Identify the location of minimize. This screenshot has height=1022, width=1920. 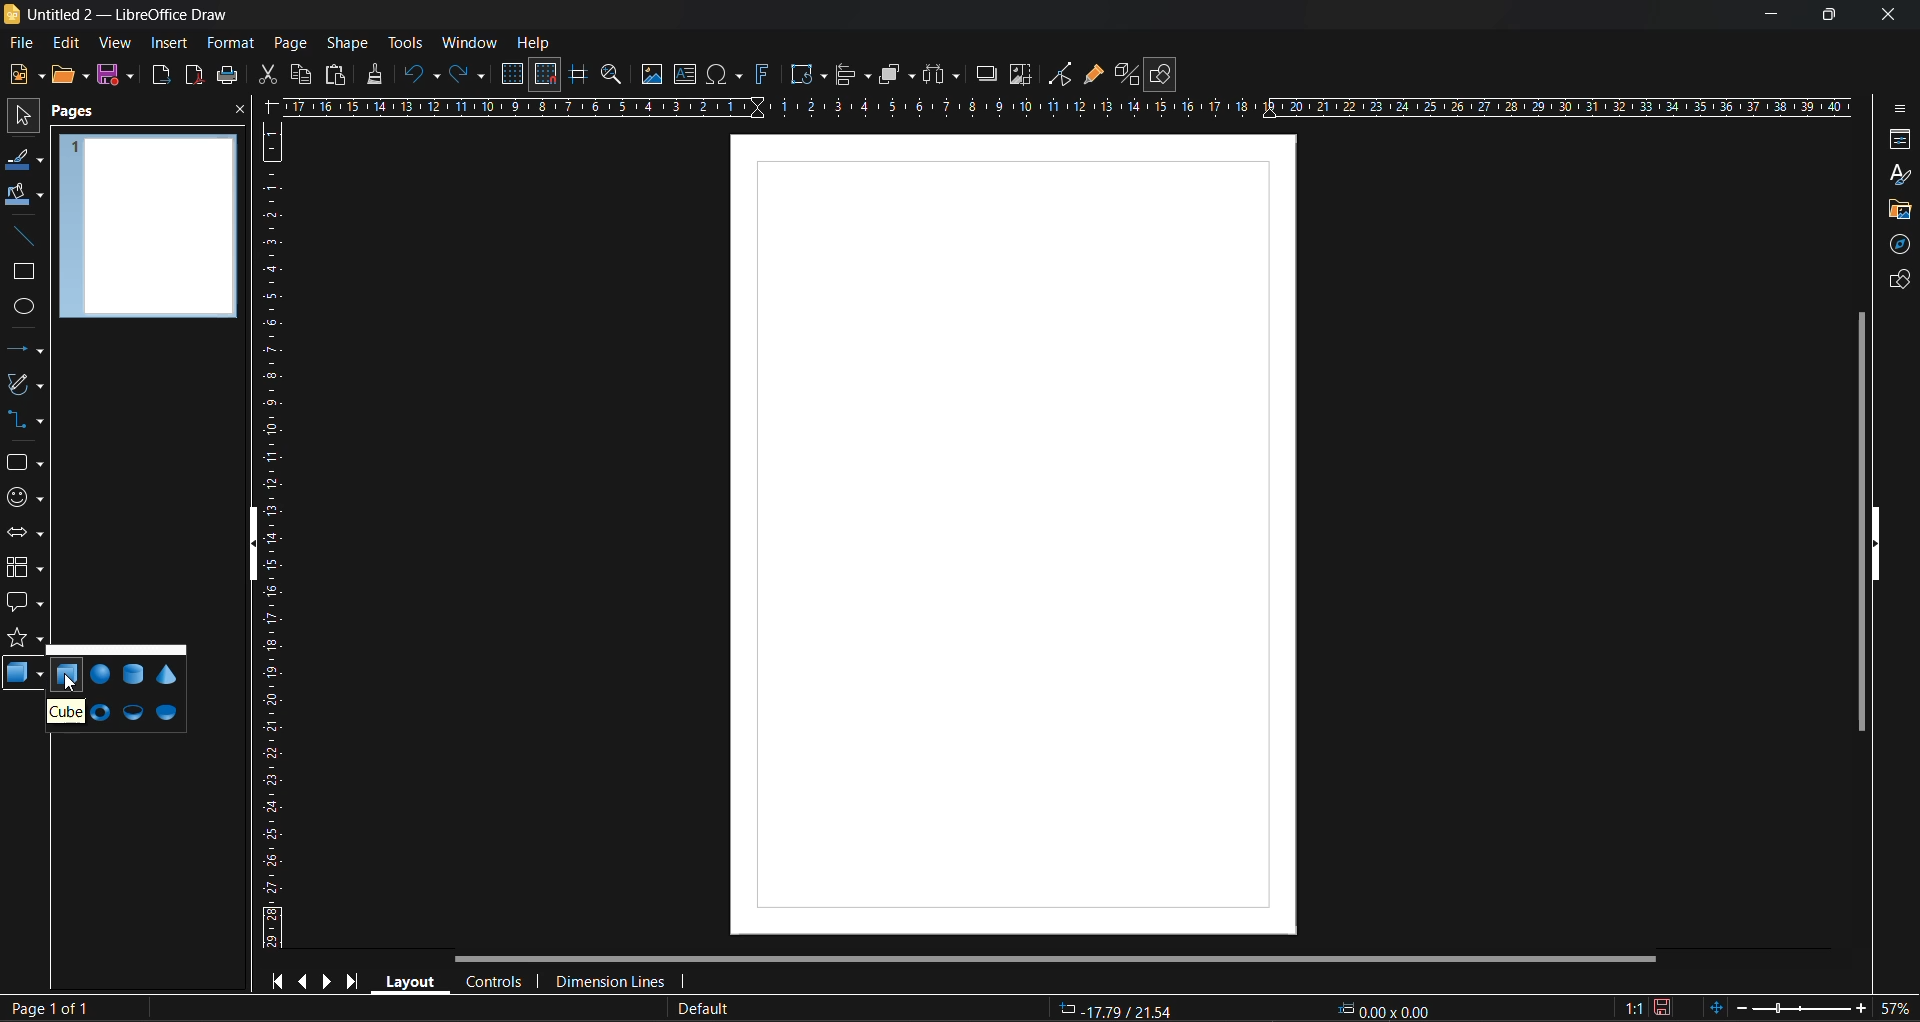
(1762, 15).